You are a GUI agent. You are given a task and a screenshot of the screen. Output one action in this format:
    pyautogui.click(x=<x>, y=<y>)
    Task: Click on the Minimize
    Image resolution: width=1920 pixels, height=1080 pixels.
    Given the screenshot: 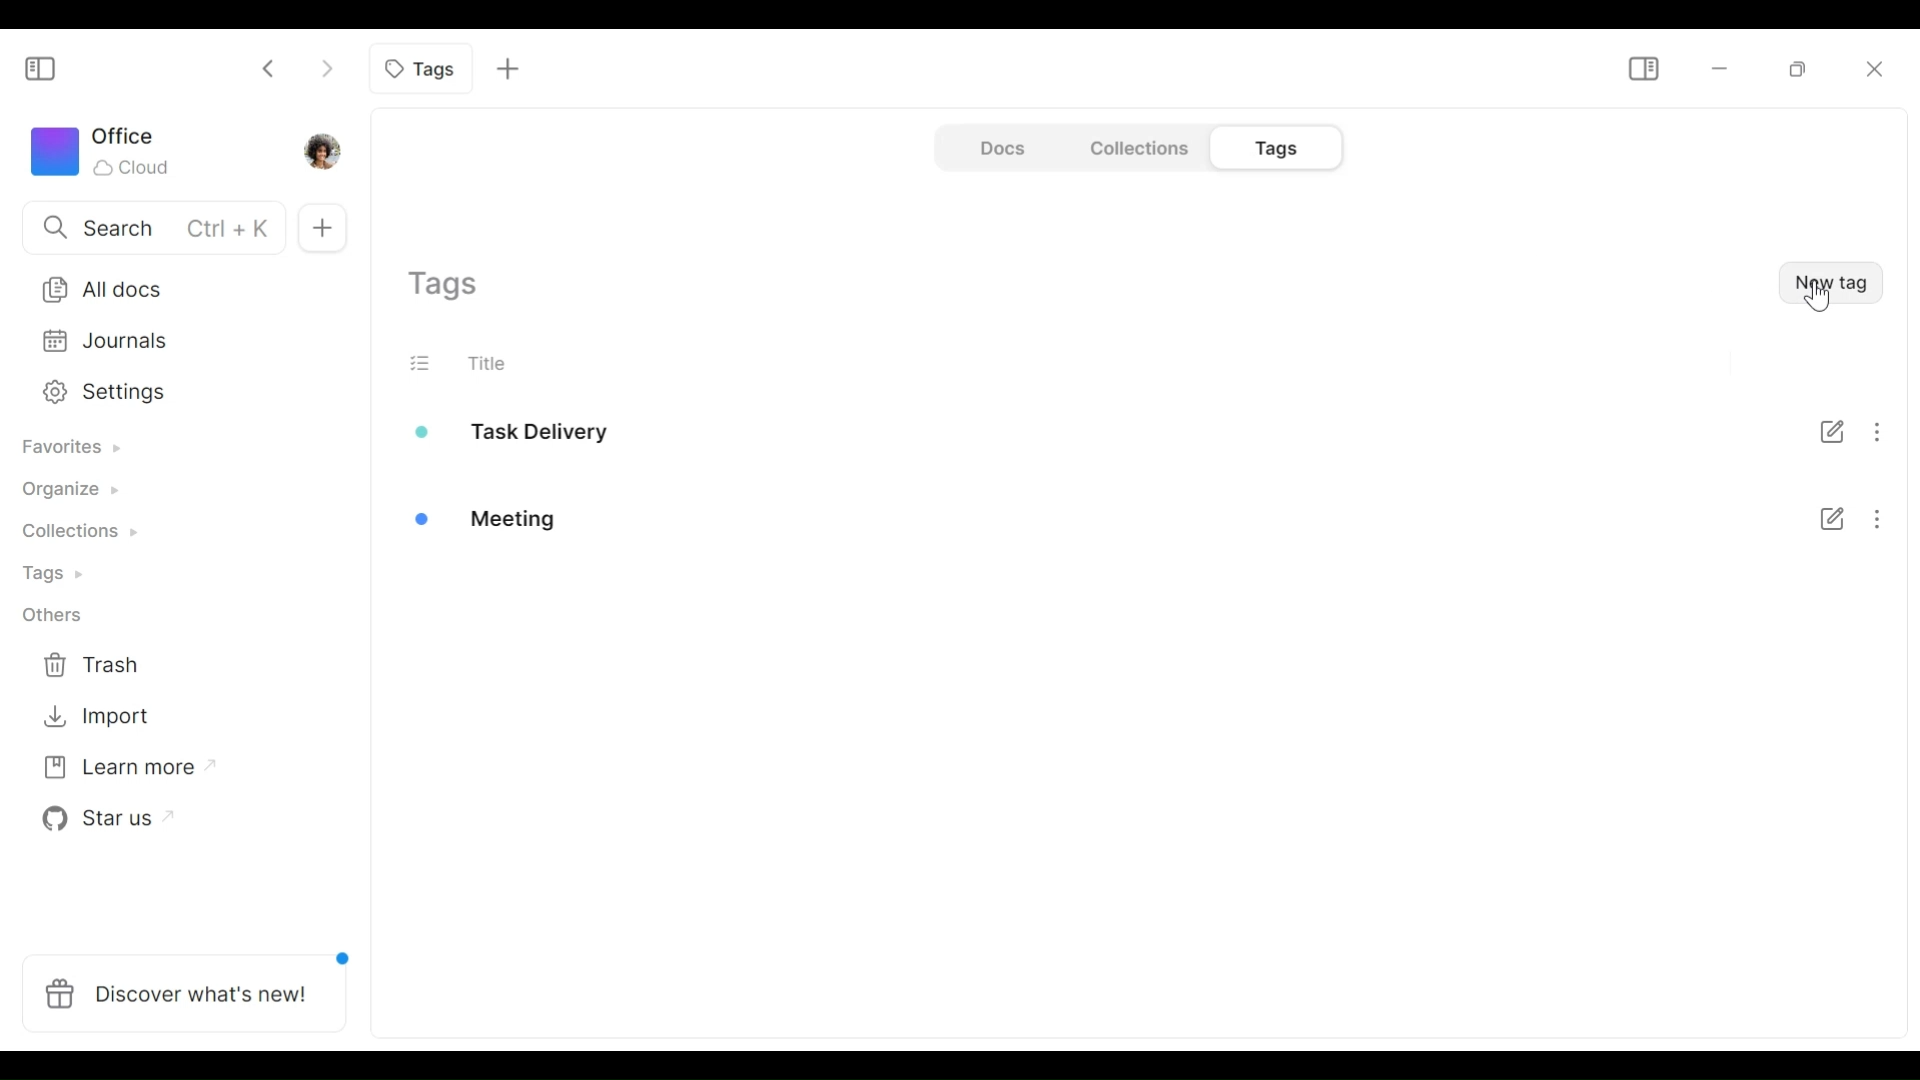 What is the action you would take?
    pyautogui.click(x=1720, y=70)
    